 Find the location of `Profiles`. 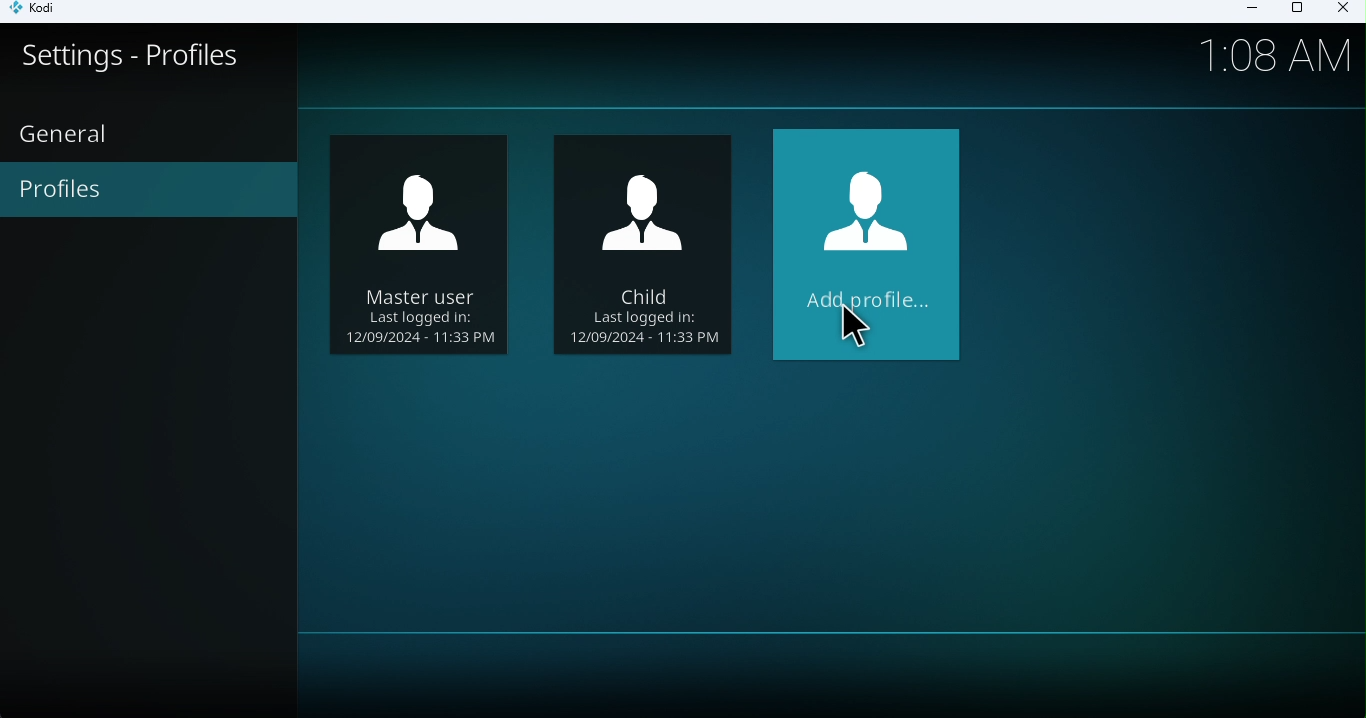

Profiles is located at coordinates (151, 190).